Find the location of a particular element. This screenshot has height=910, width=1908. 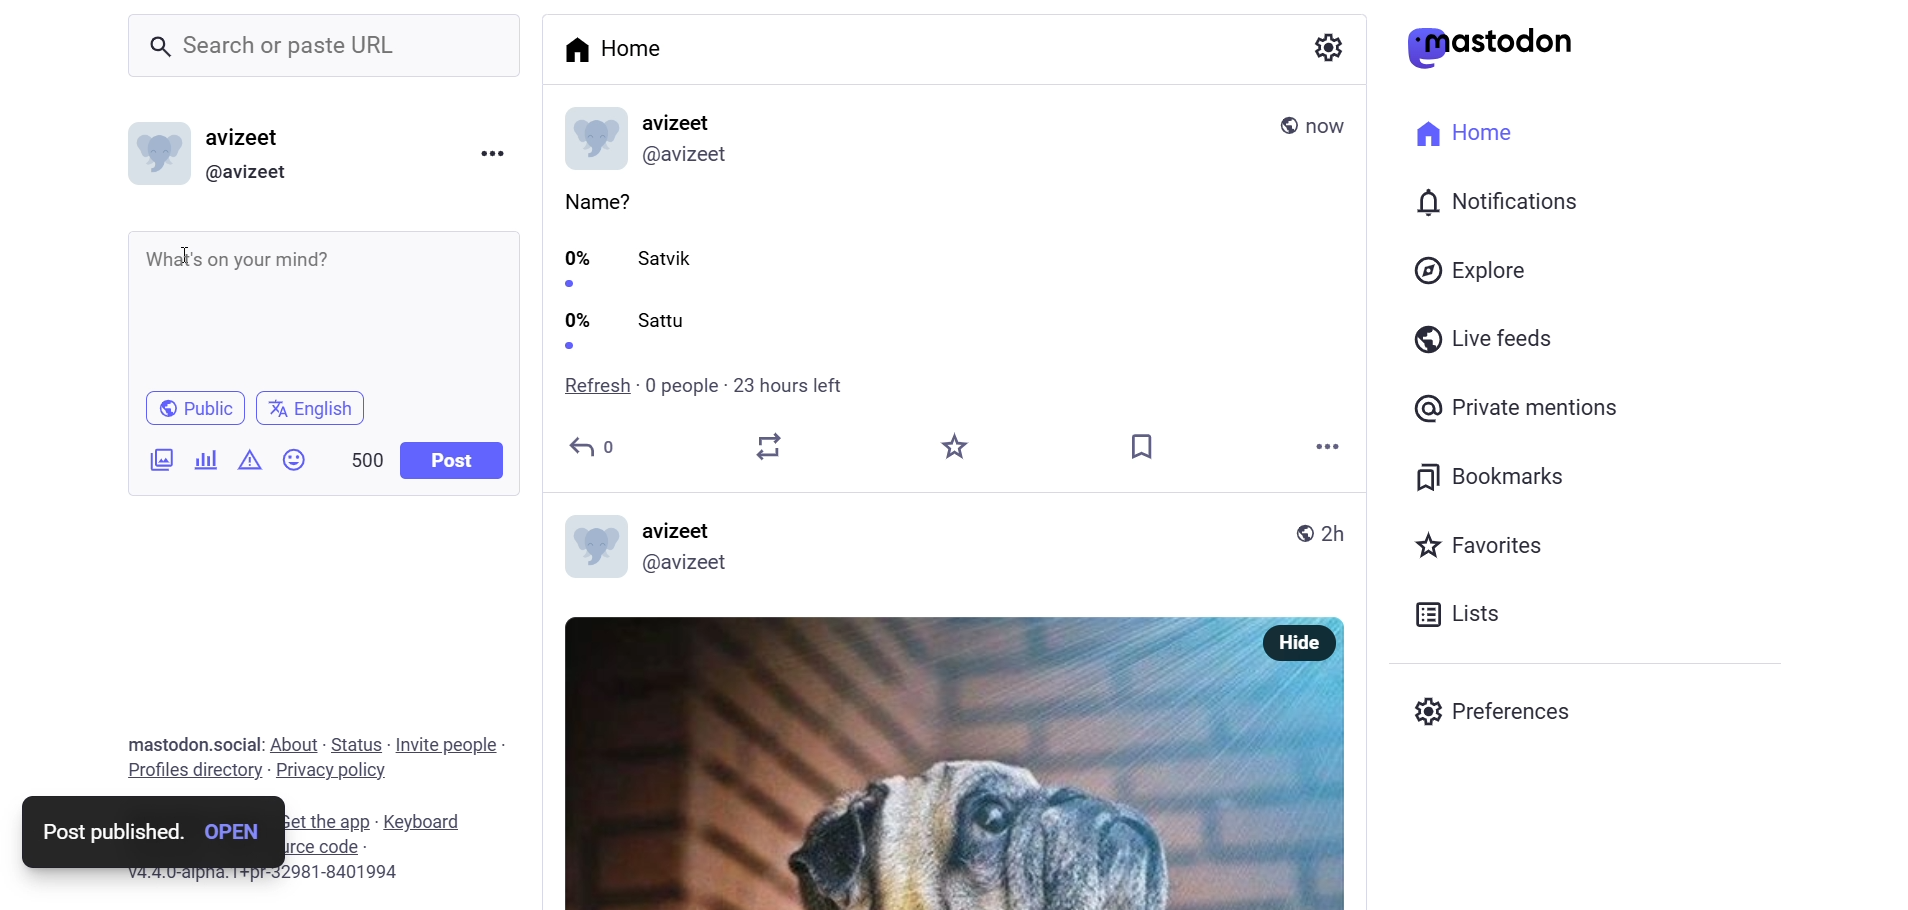

@avizeet is located at coordinates (246, 173).